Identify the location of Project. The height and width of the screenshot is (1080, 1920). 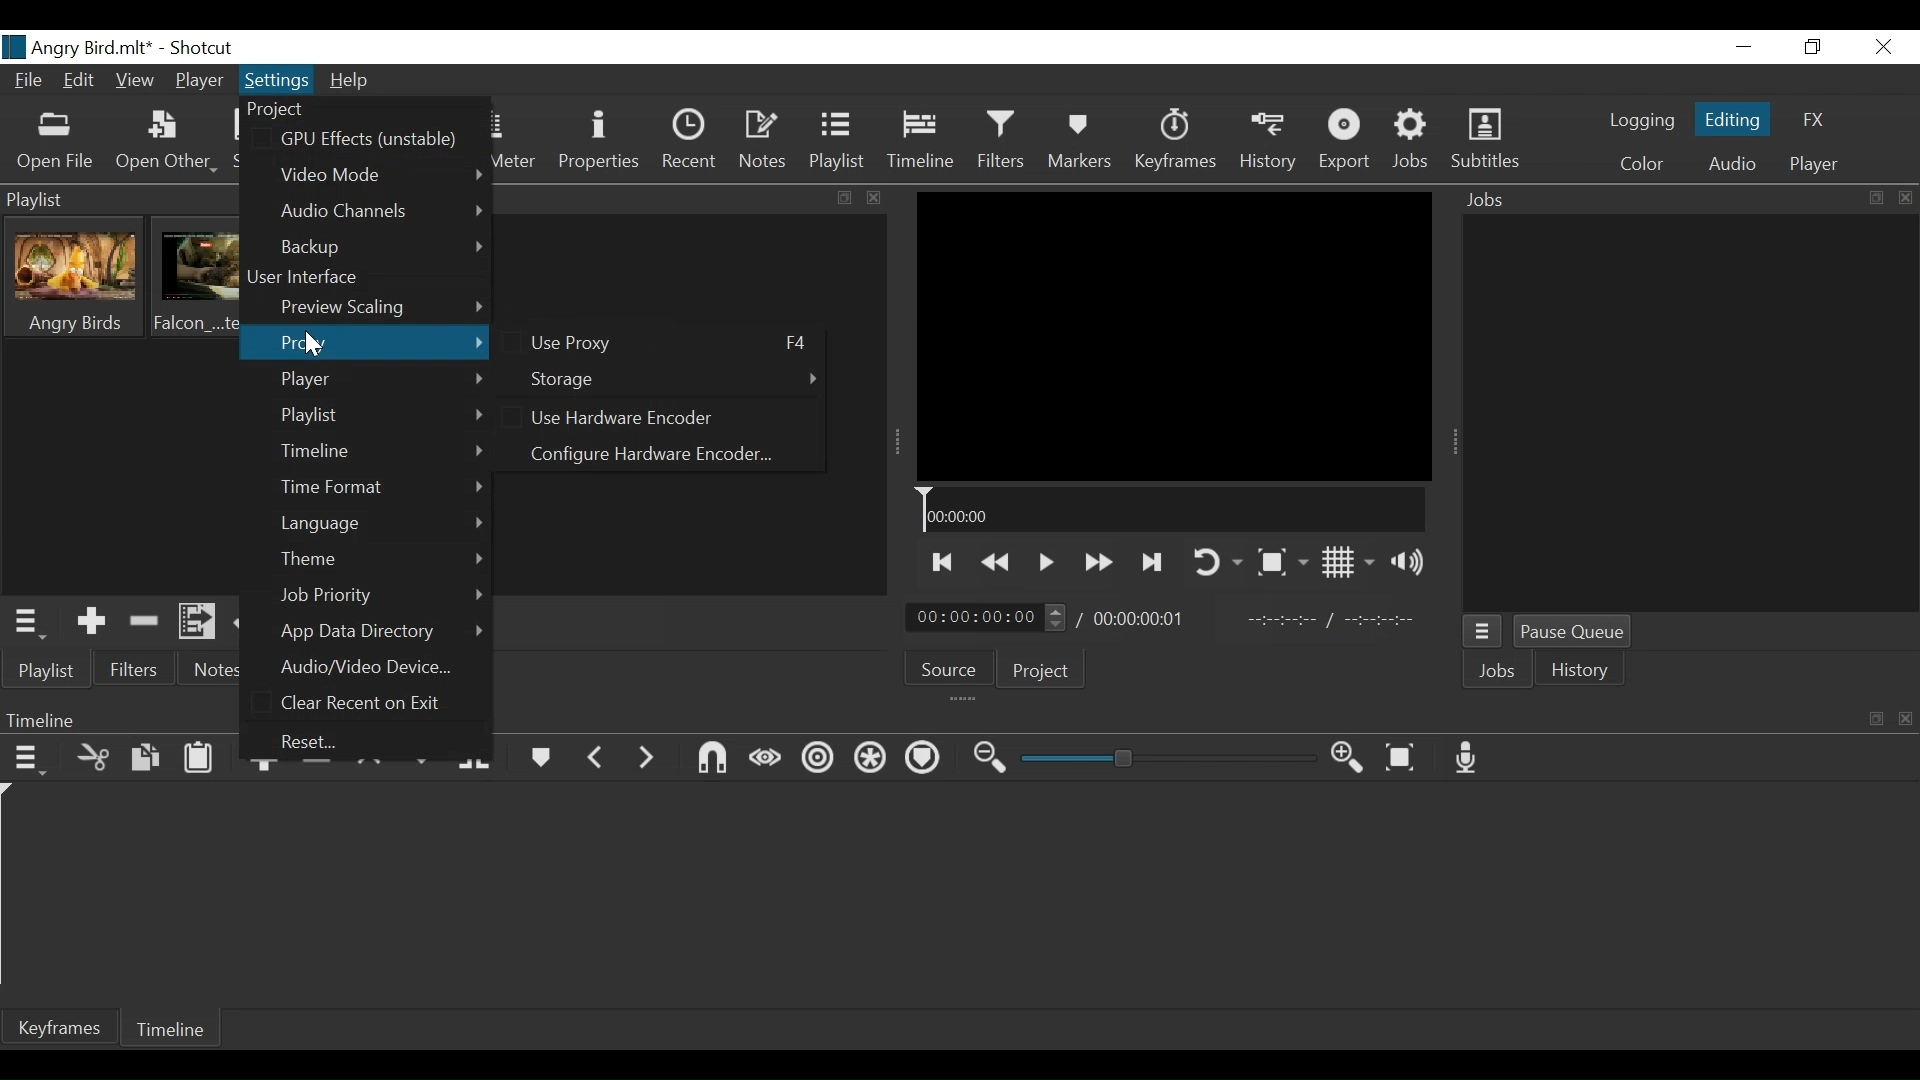
(287, 109).